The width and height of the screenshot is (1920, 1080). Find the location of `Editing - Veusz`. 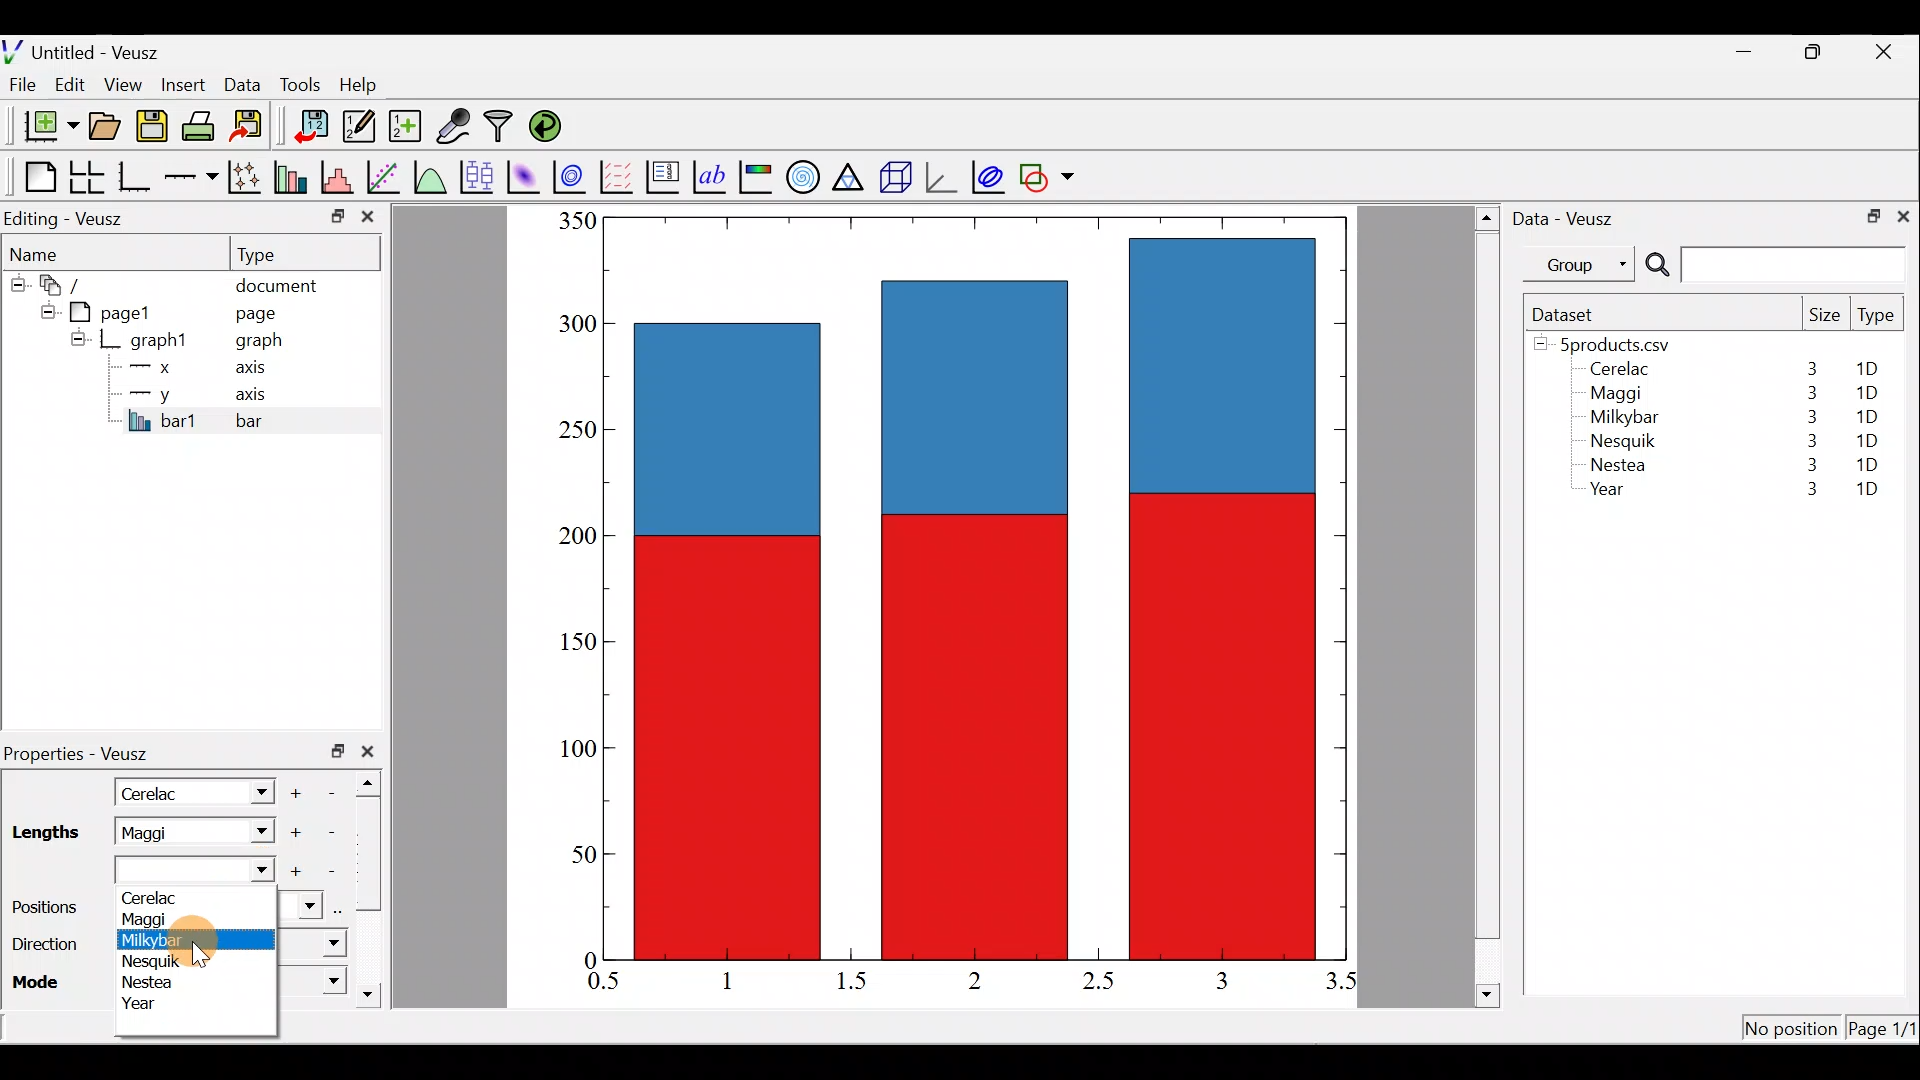

Editing - Veusz is located at coordinates (68, 218).